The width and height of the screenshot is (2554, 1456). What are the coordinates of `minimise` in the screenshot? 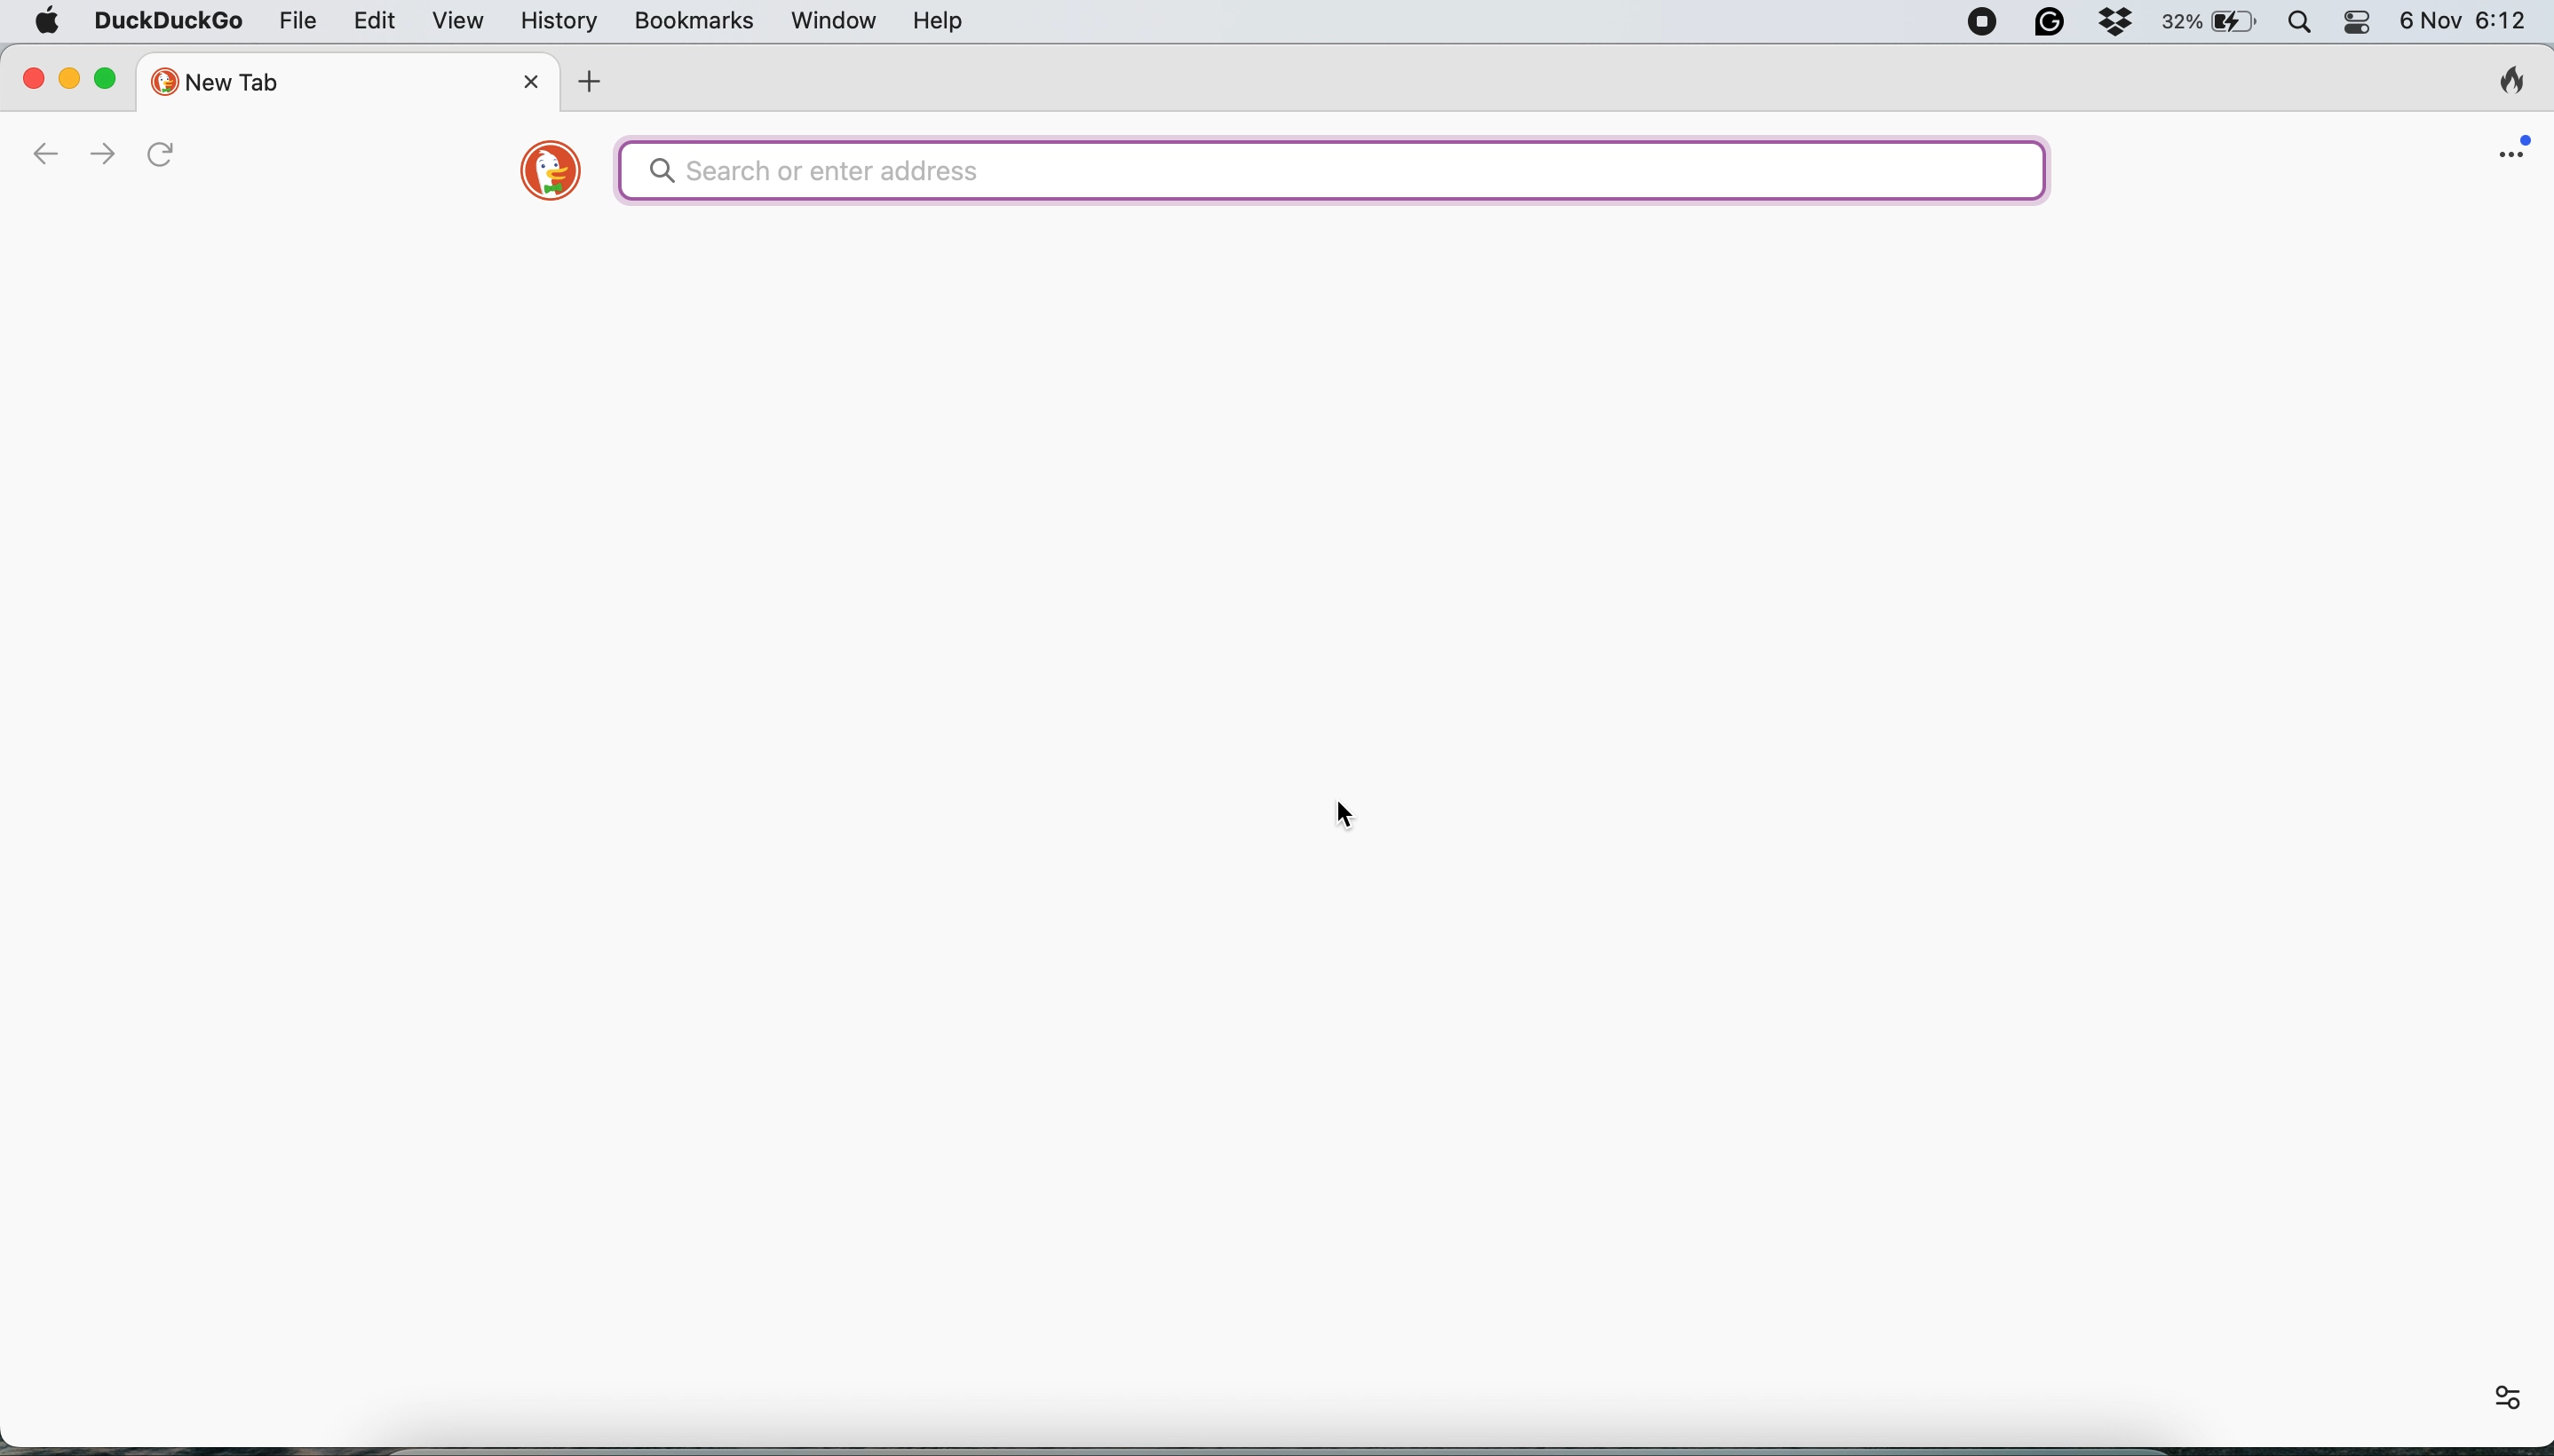 It's located at (69, 75).